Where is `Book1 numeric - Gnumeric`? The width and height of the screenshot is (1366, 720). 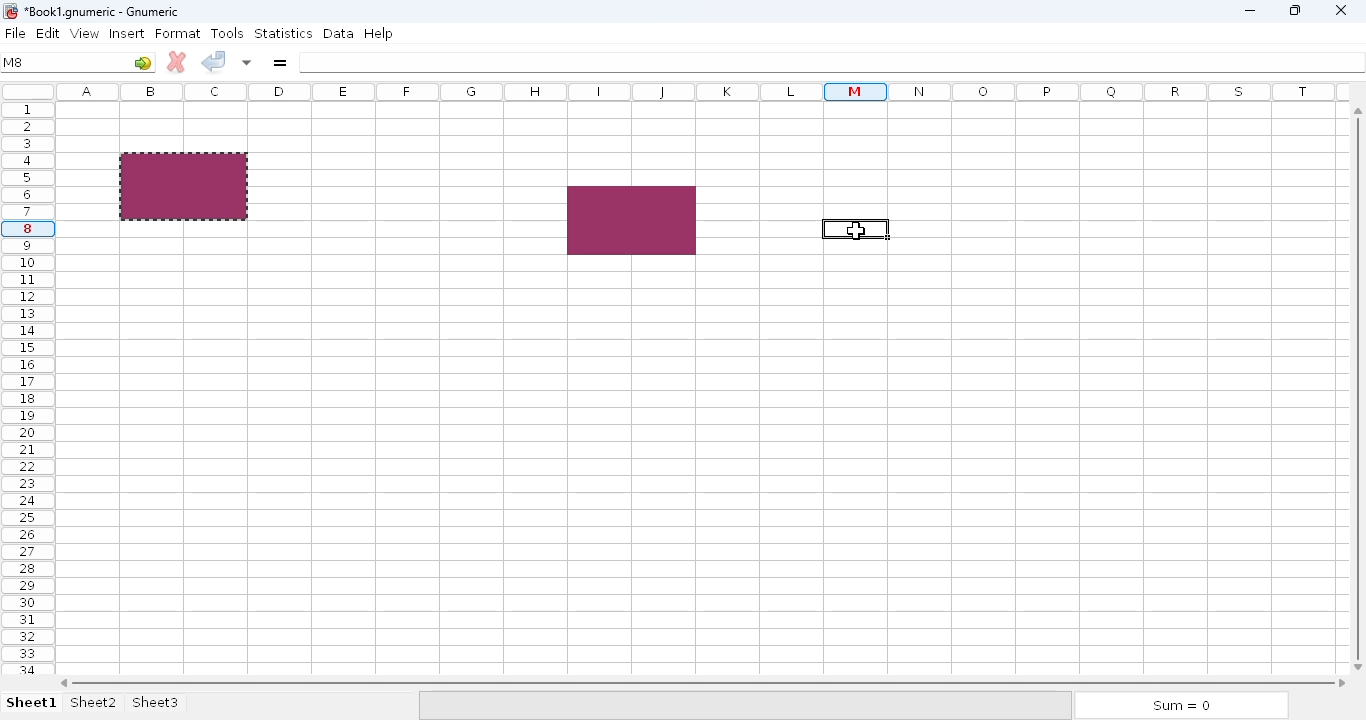 Book1 numeric - Gnumeric is located at coordinates (102, 12).